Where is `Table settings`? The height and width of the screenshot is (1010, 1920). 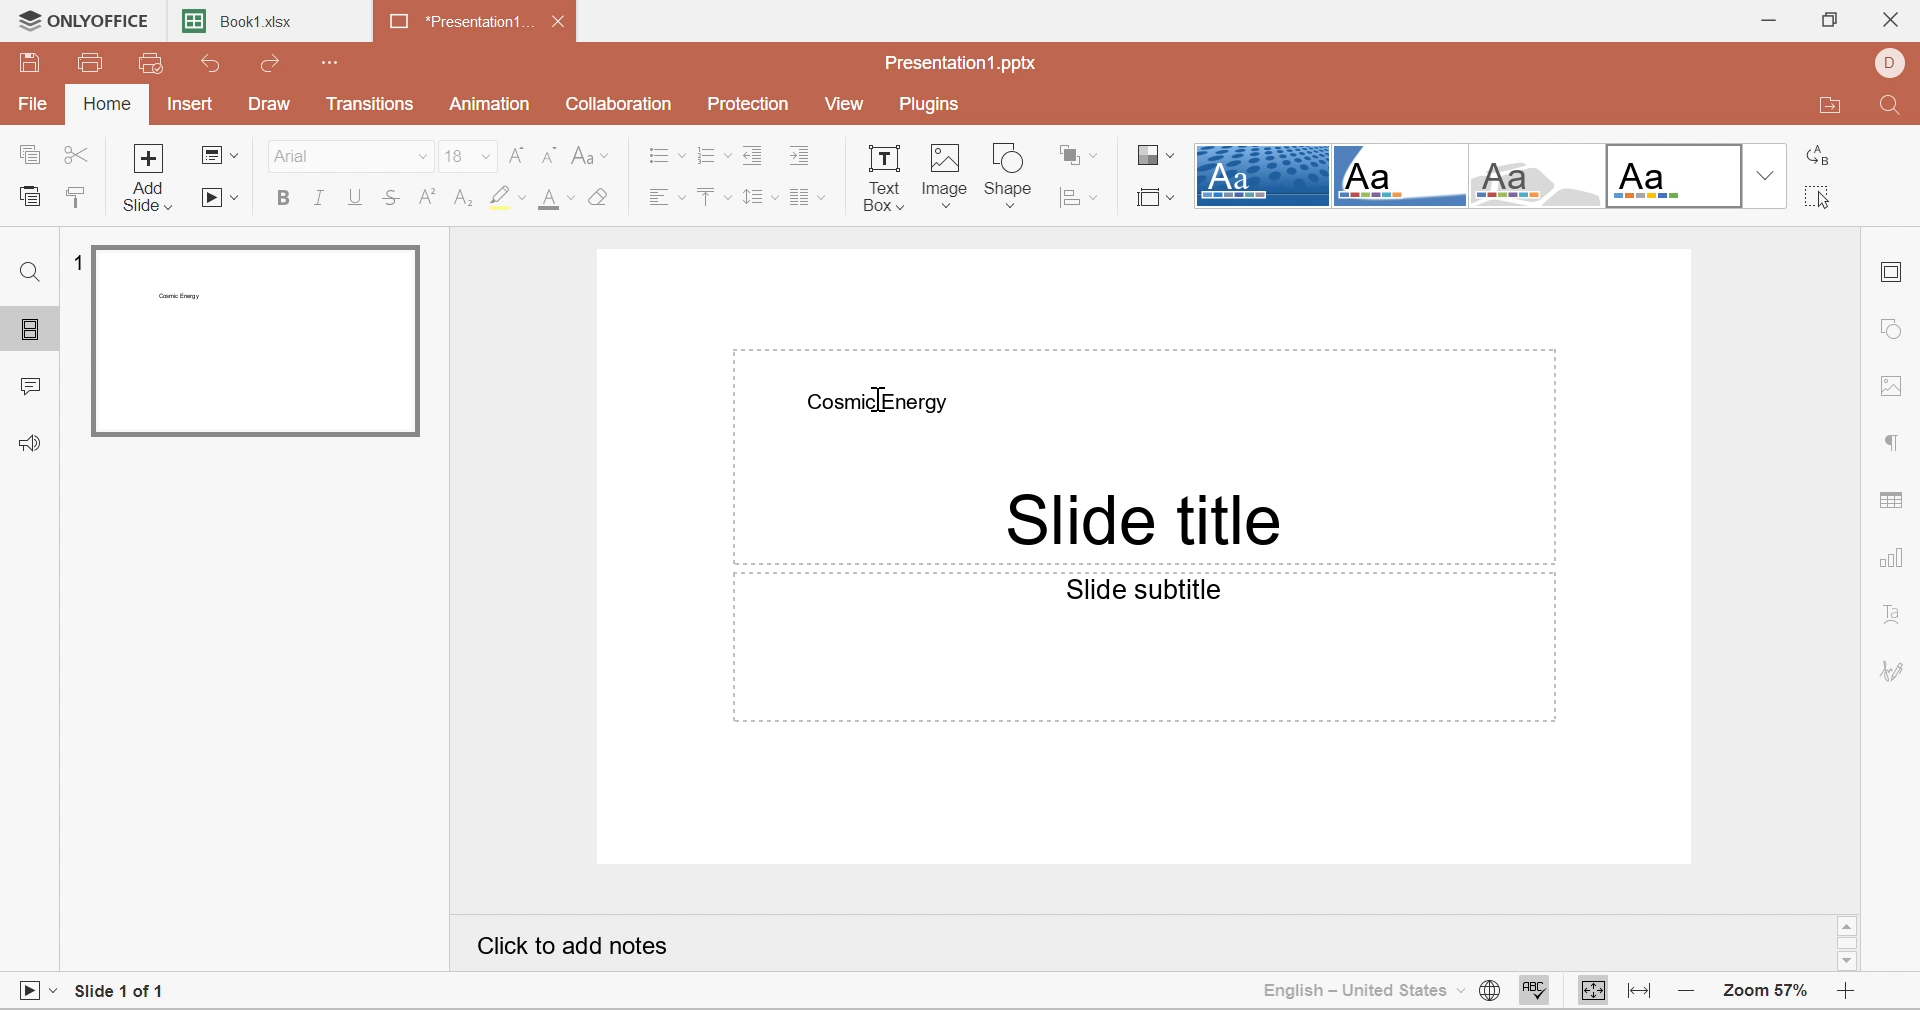
Table settings is located at coordinates (1895, 501).